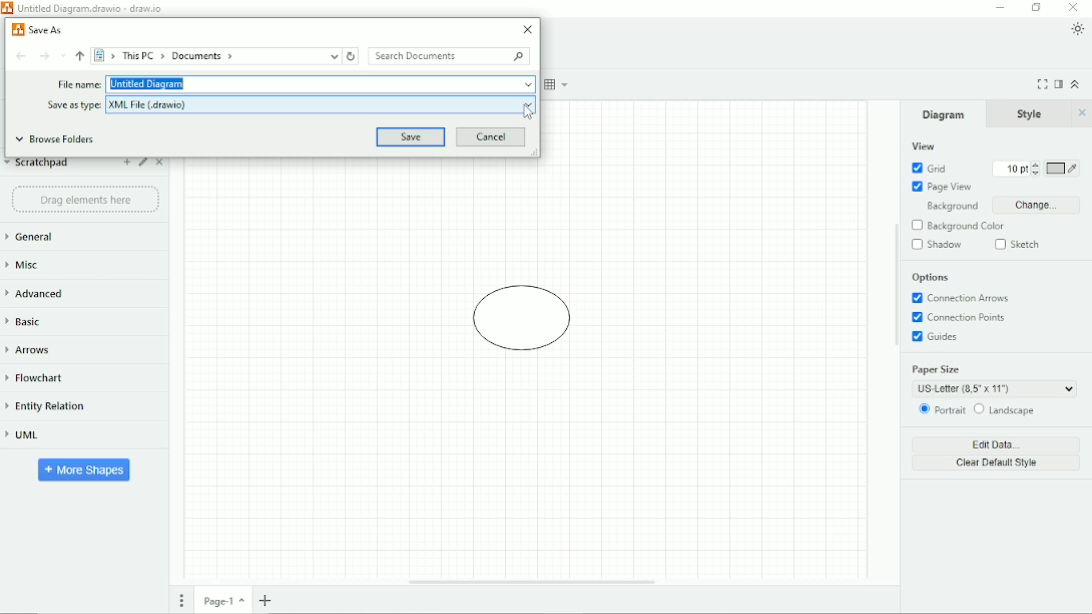  What do you see at coordinates (558, 85) in the screenshot?
I see `Table` at bounding box center [558, 85].